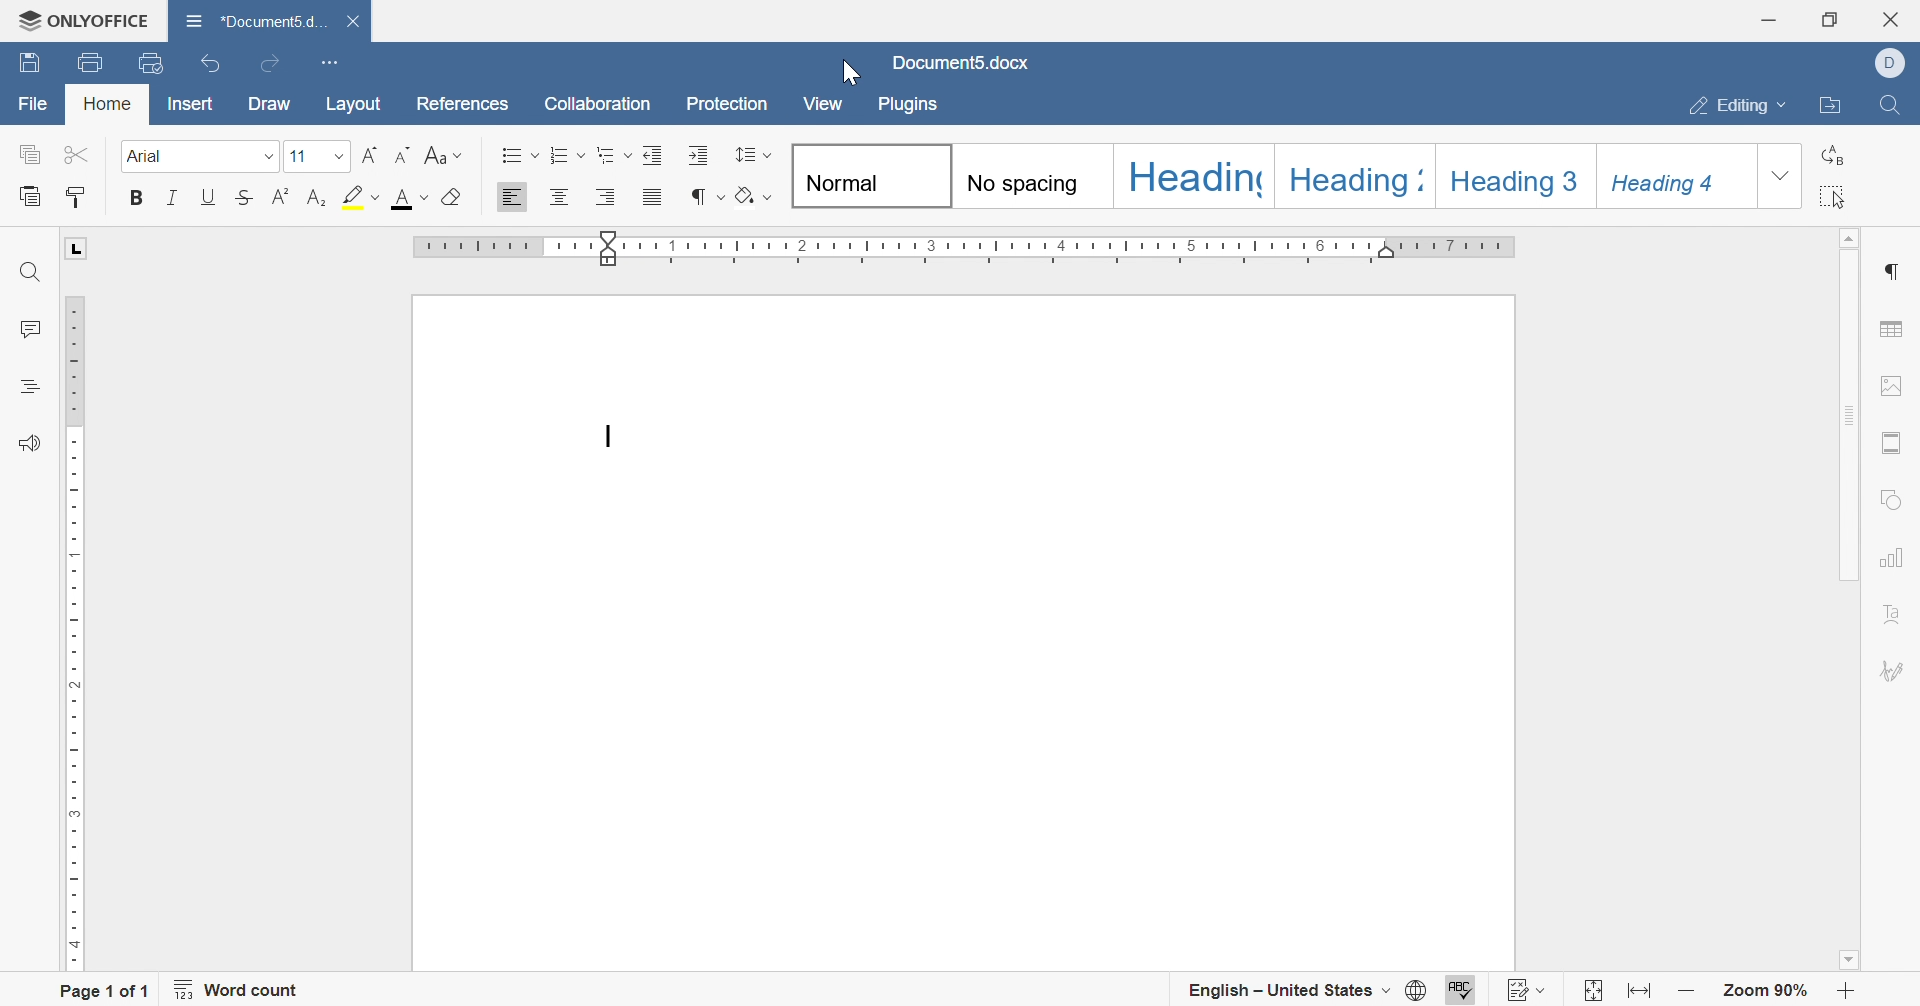 The image size is (1920, 1006). Describe the element at coordinates (703, 196) in the screenshot. I see `nonprinting characters` at that location.